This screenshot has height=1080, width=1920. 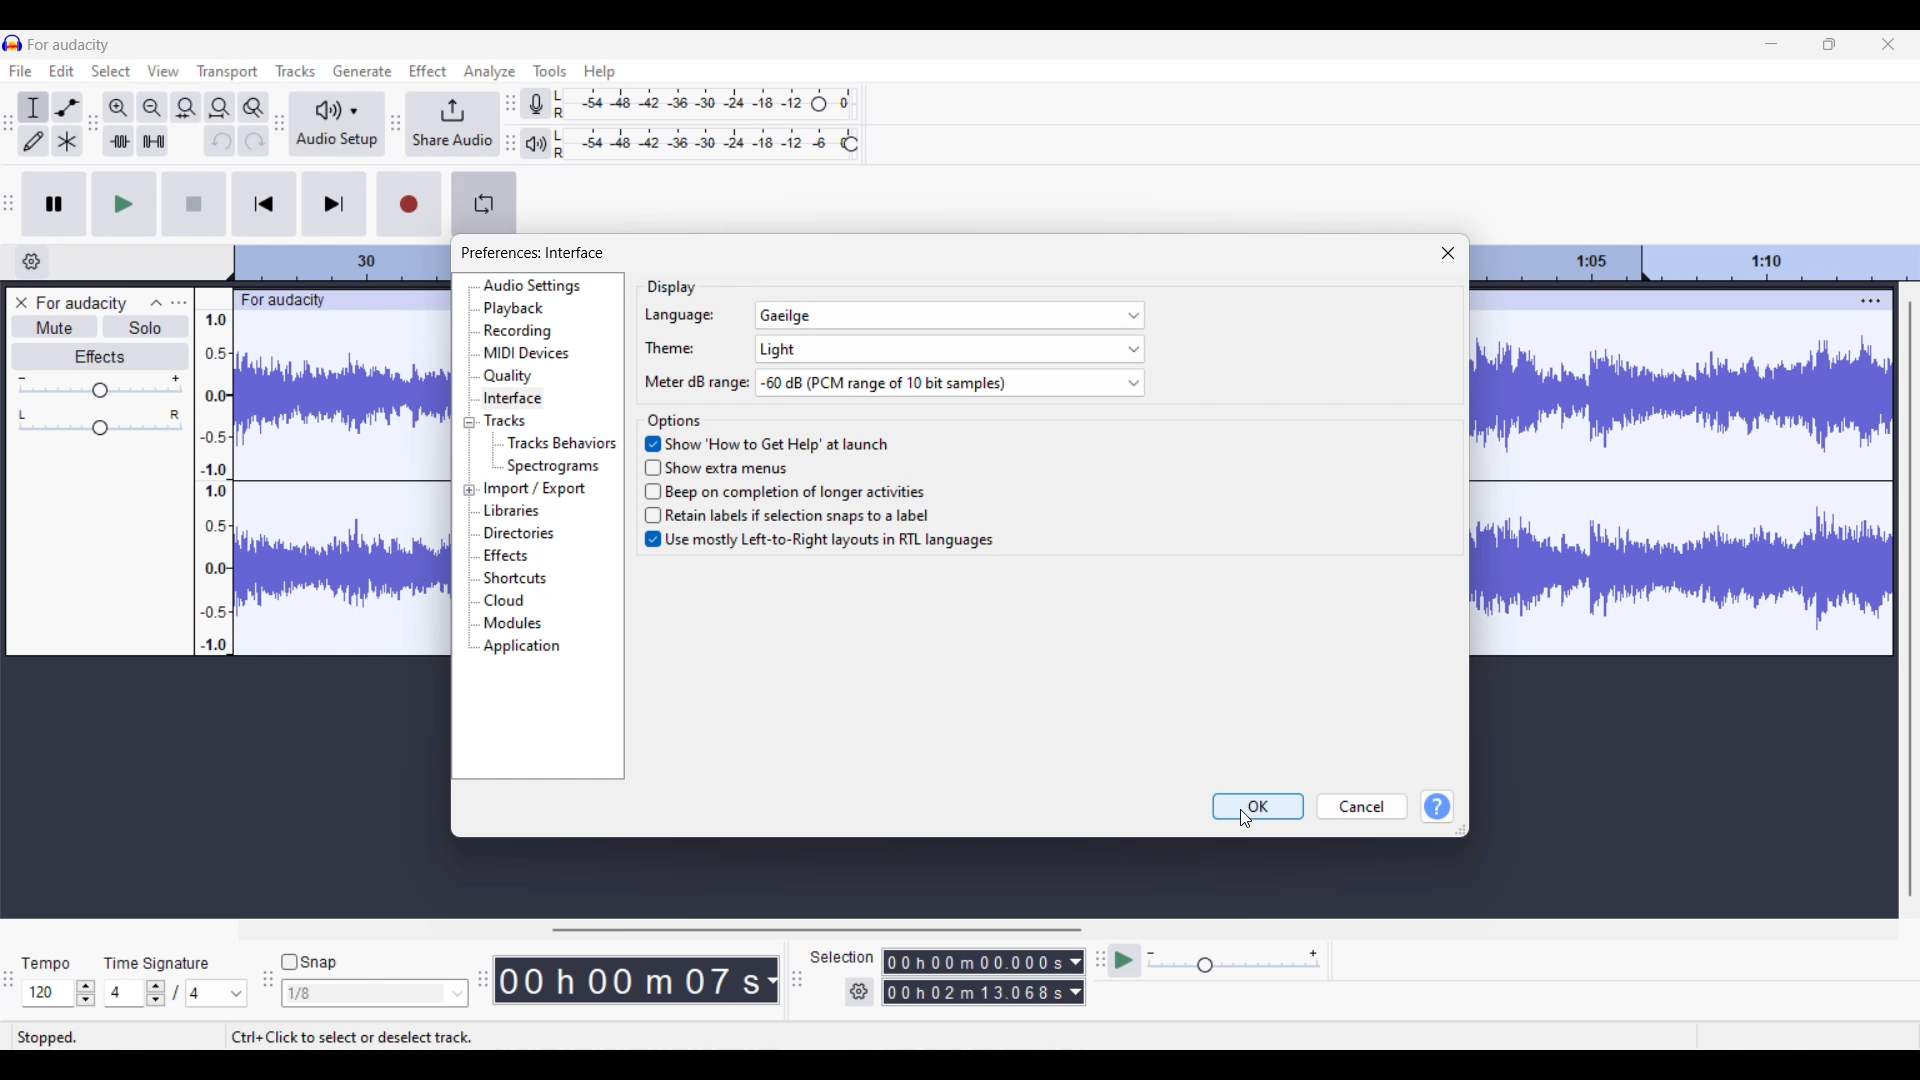 What do you see at coordinates (163, 70) in the screenshot?
I see `View menu` at bounding box center [163, 70].